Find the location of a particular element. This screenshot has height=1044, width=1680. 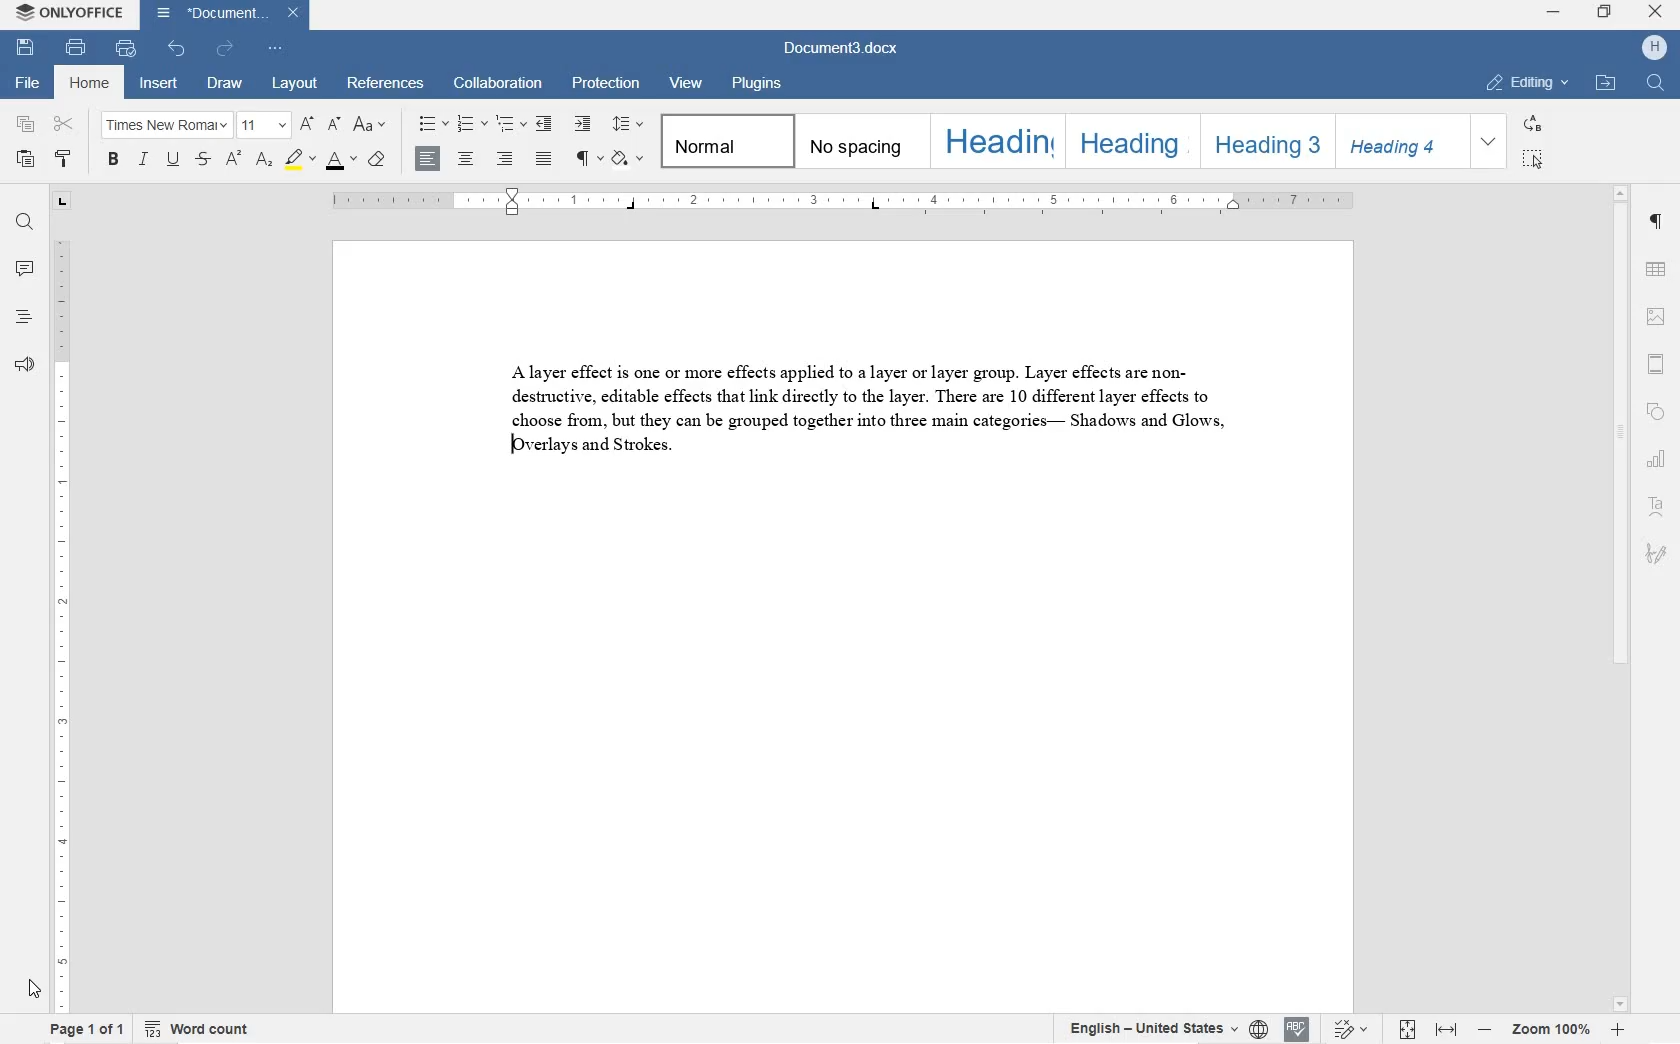

feedback & support is located at coordinates (26, 365).